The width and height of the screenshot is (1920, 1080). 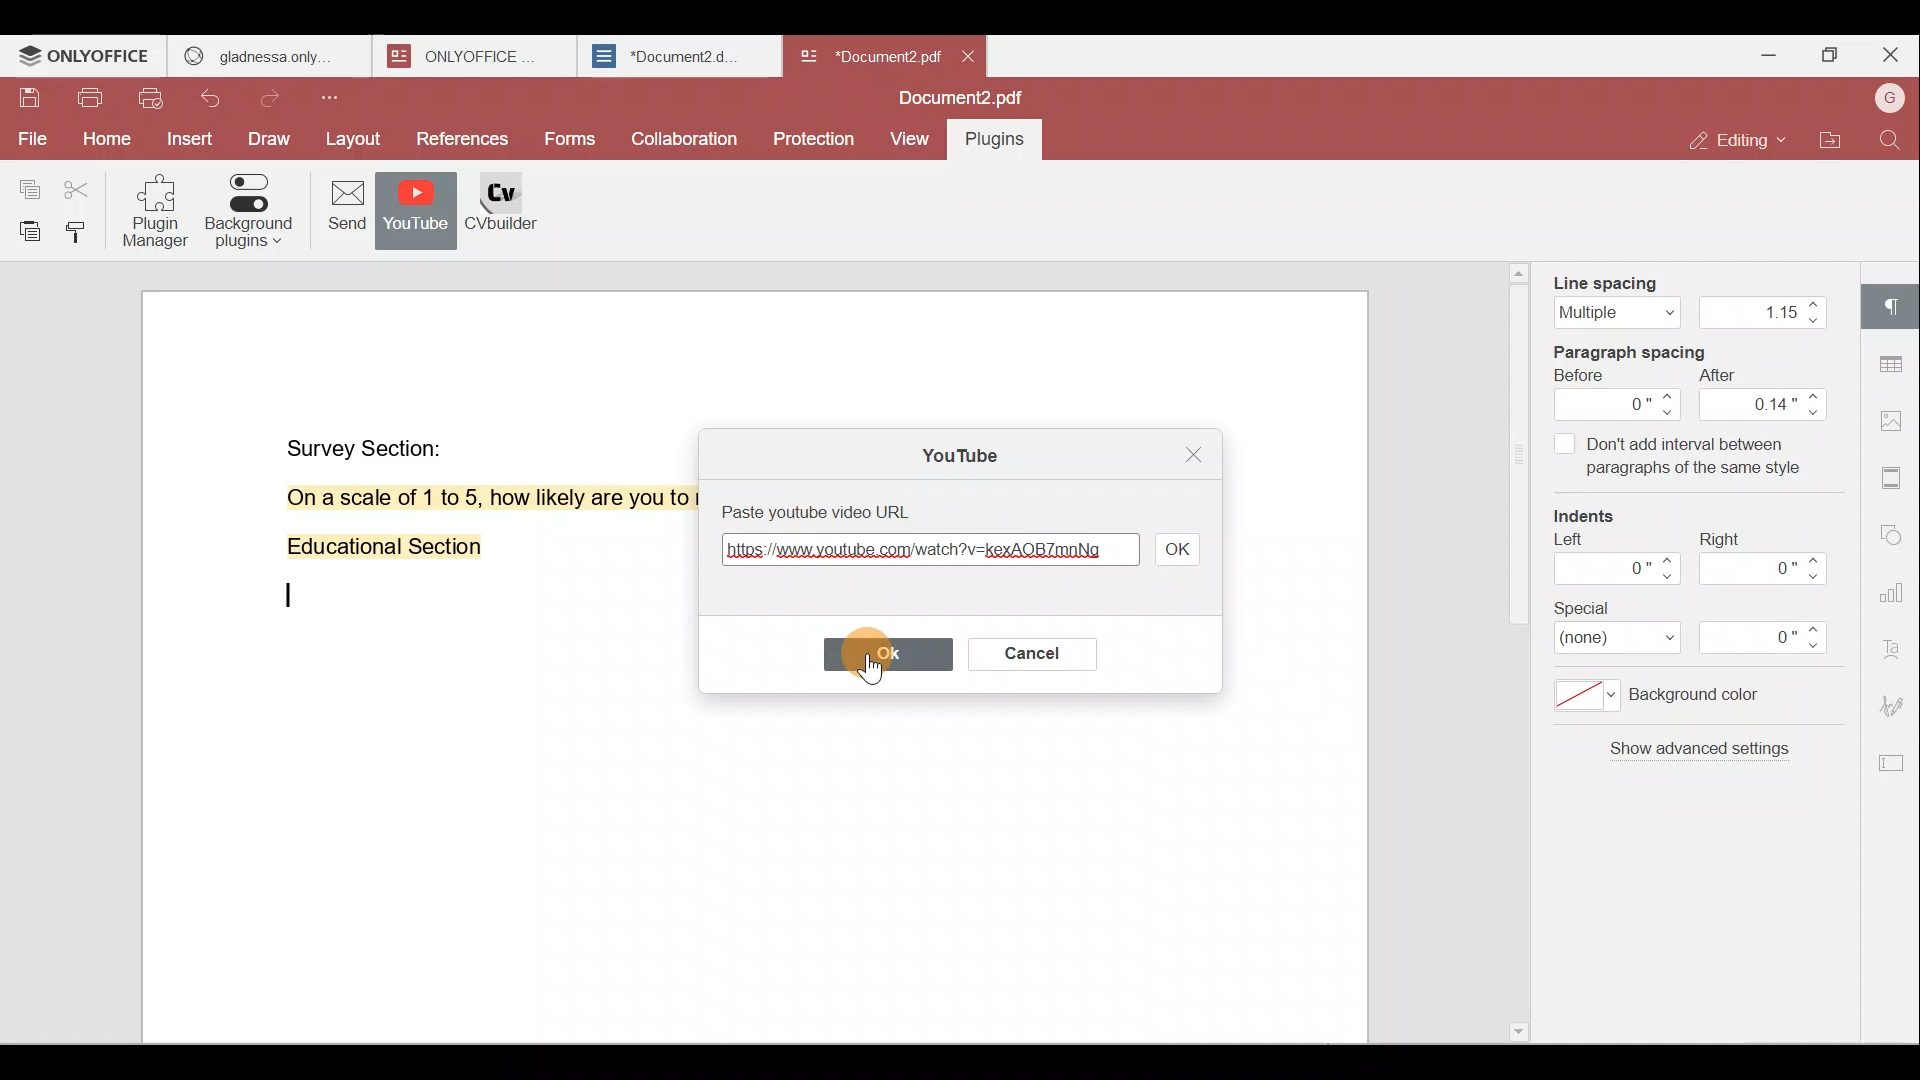 What do you see at coordinates (1896, 476) in the screenshot?
I see `Header & footer settings` at bounding box center [1896, 476].